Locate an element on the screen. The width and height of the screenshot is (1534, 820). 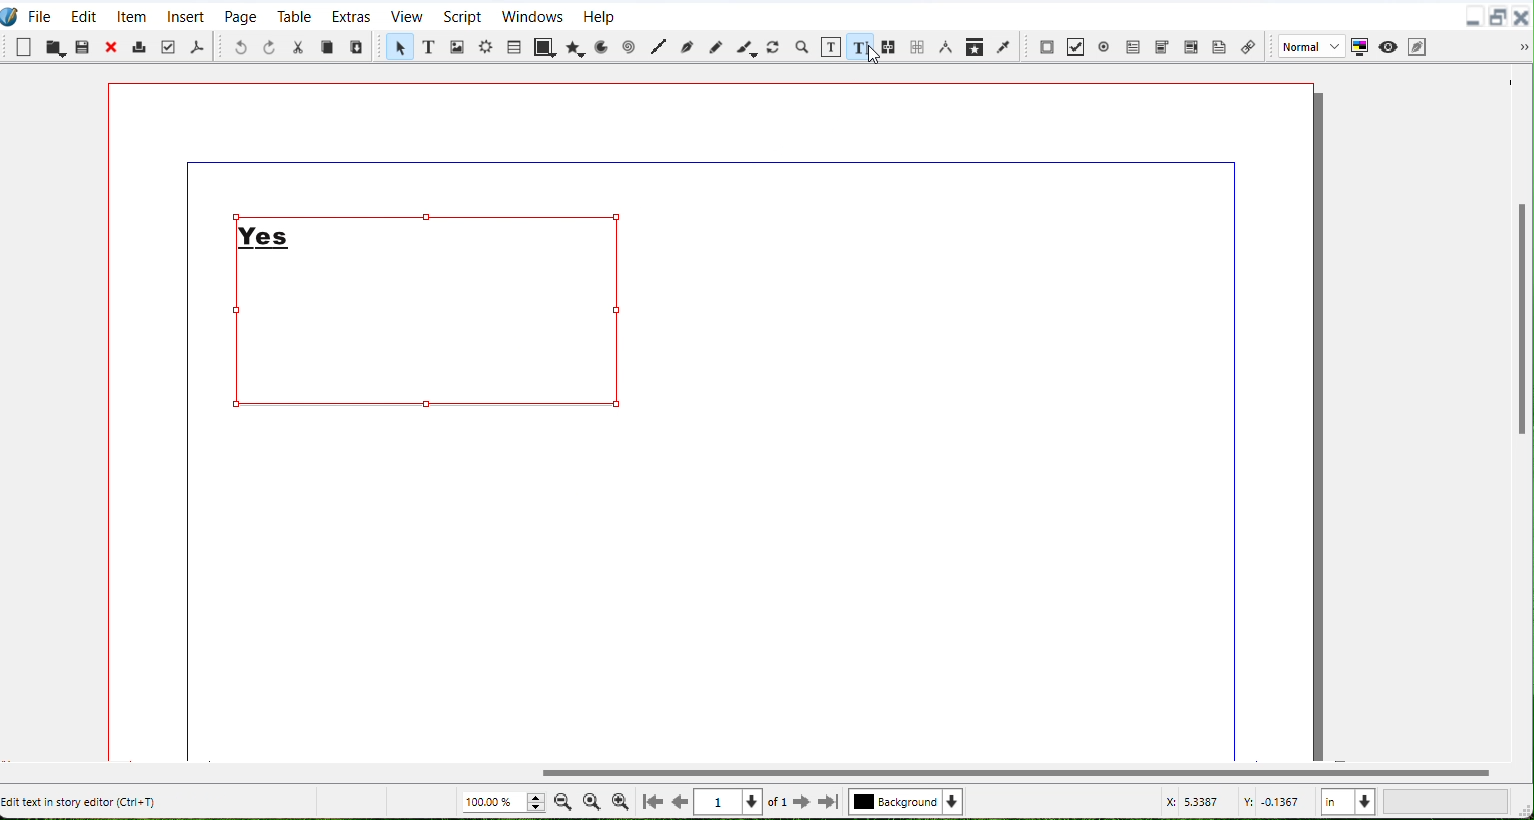
Close is located at coordinates (113, 47).